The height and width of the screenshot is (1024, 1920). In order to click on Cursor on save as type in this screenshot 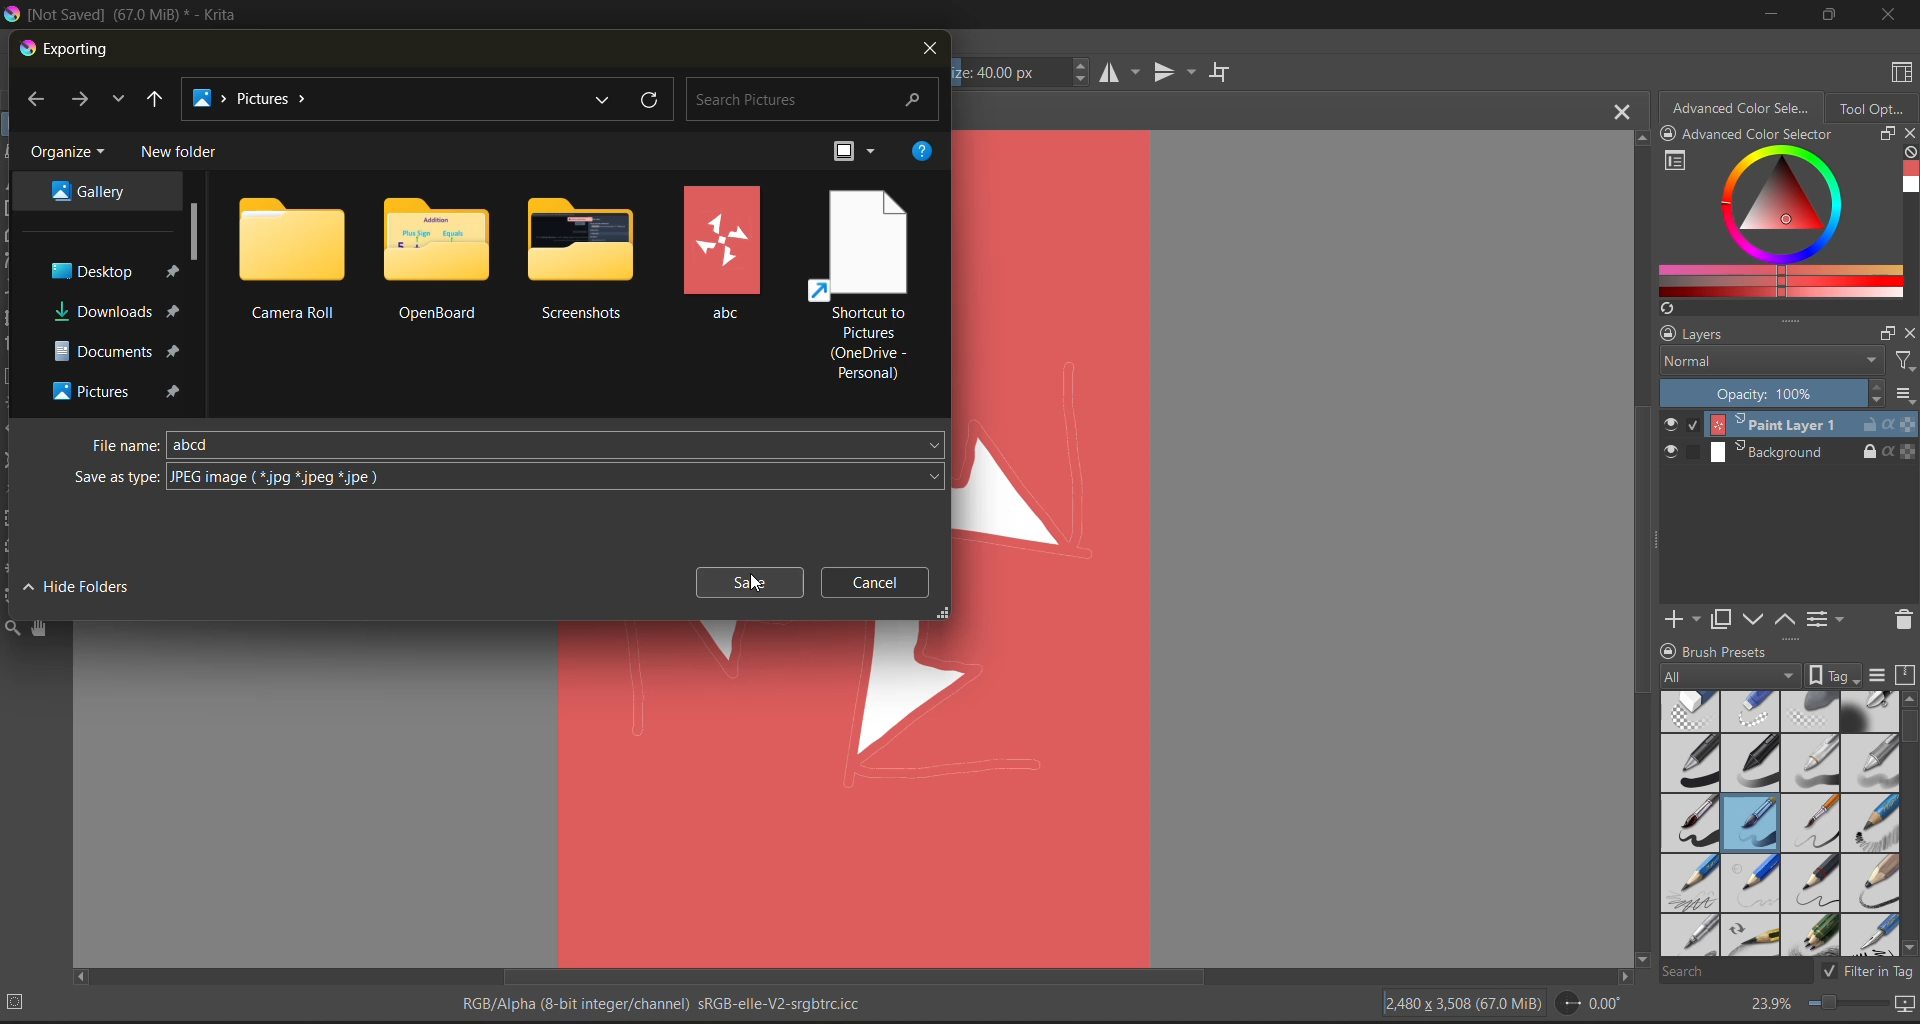, I will do `click(508, 477)`.